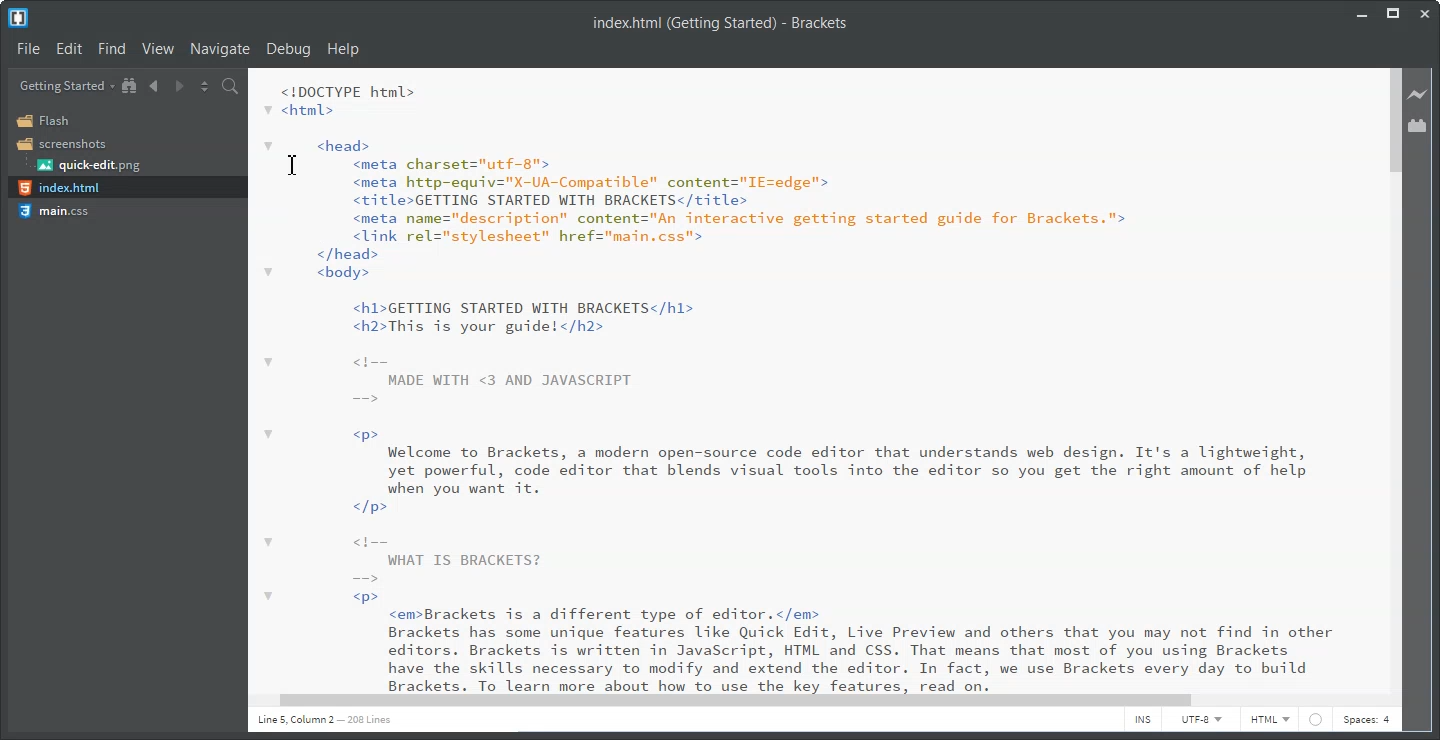  I want to click on Spaces: 4, so click(1368, 720).